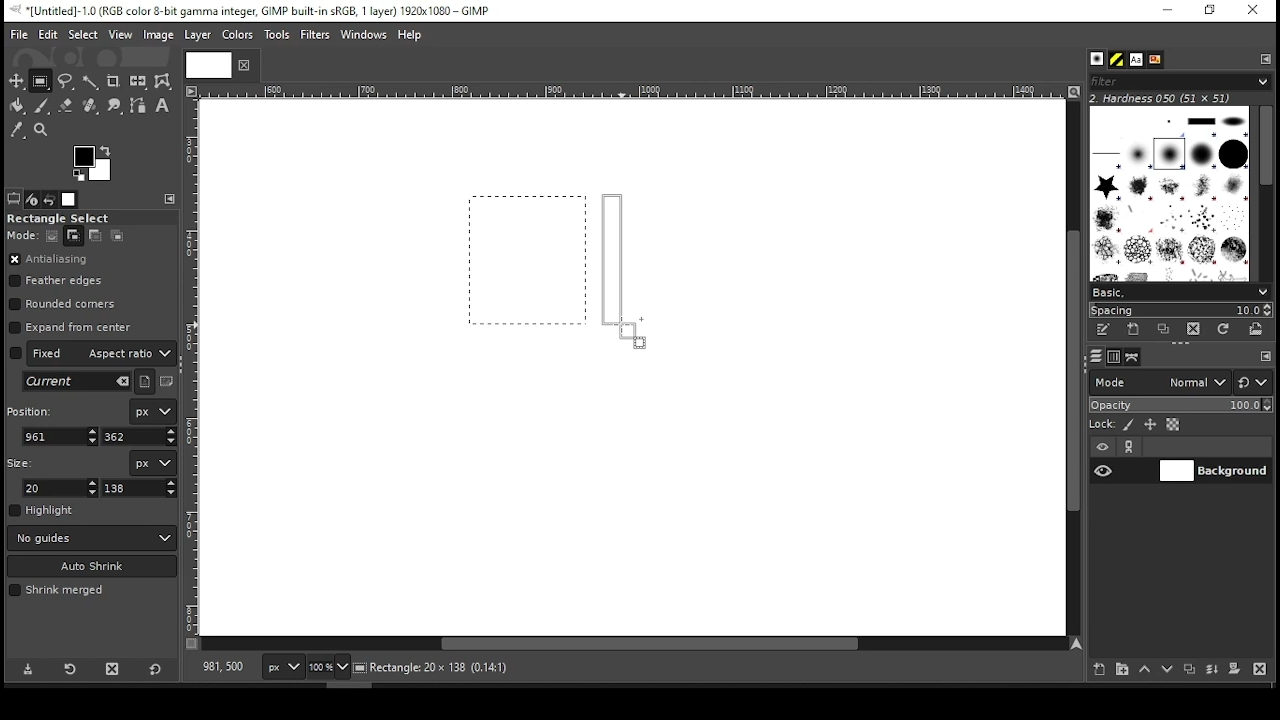  I want to click on help, so click(410, 36).